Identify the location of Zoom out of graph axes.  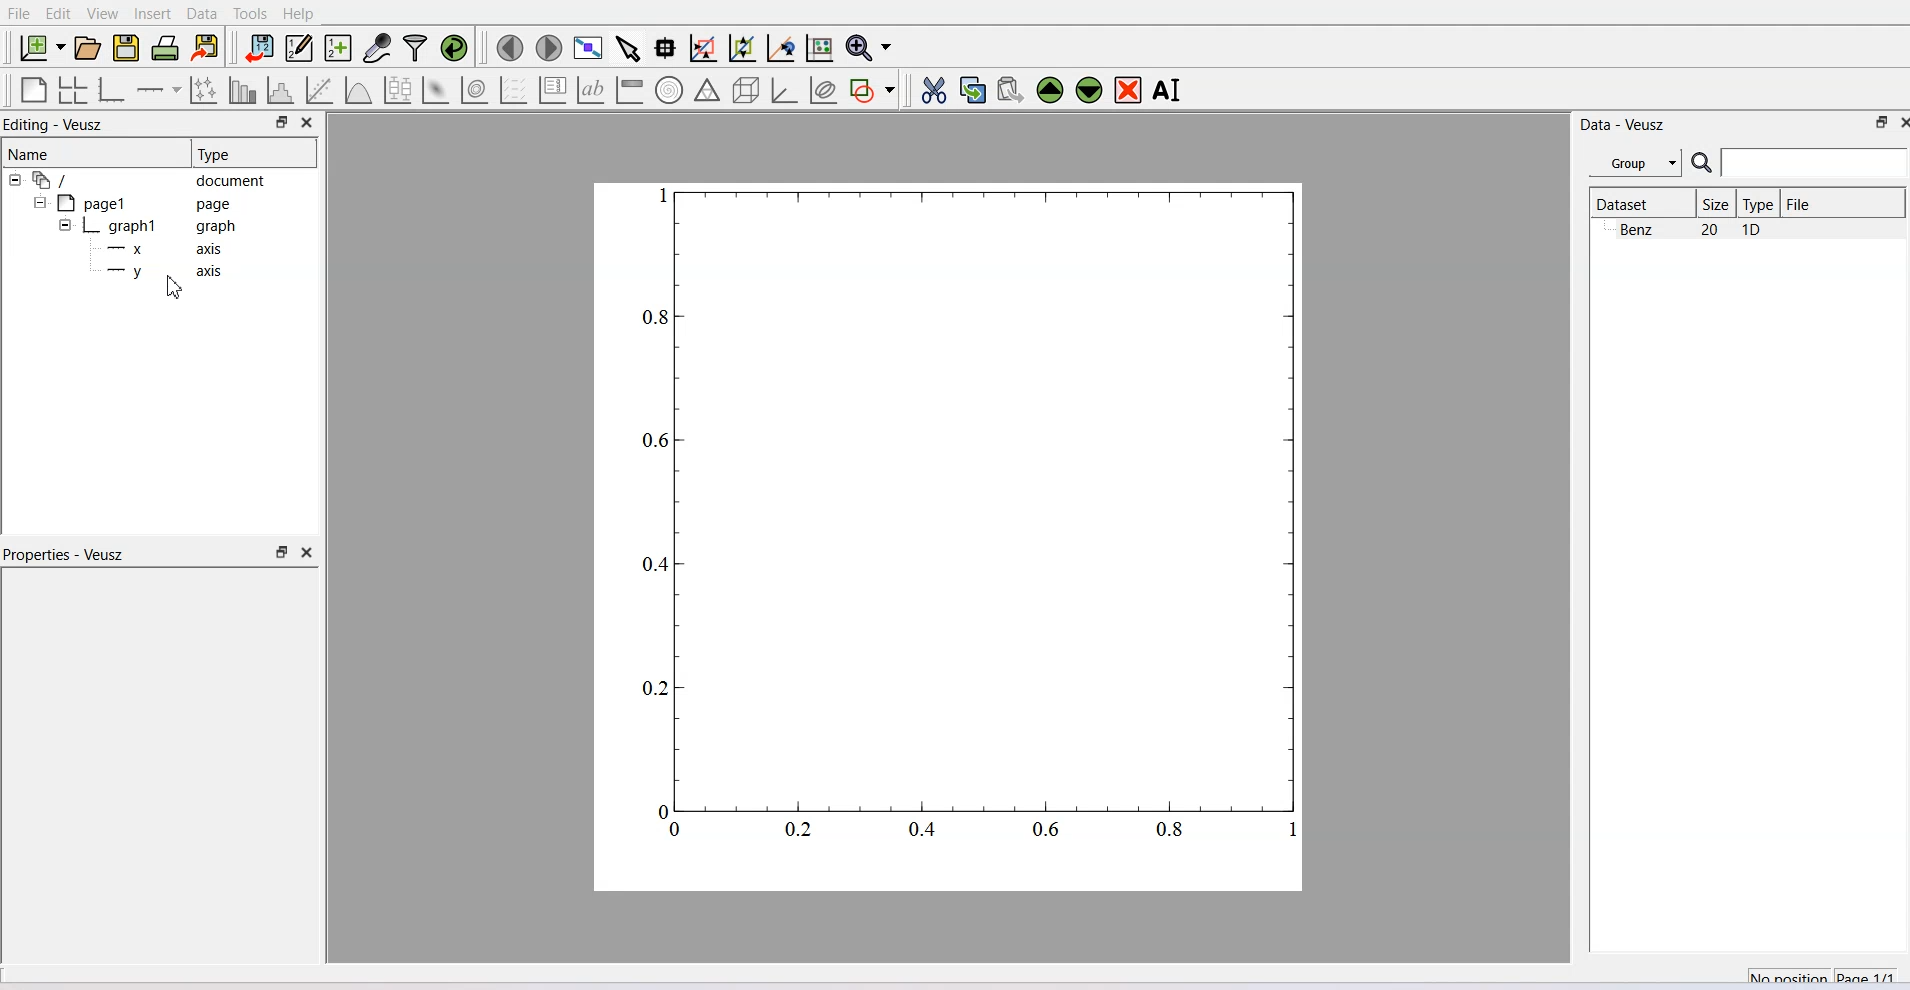
(743, 48).